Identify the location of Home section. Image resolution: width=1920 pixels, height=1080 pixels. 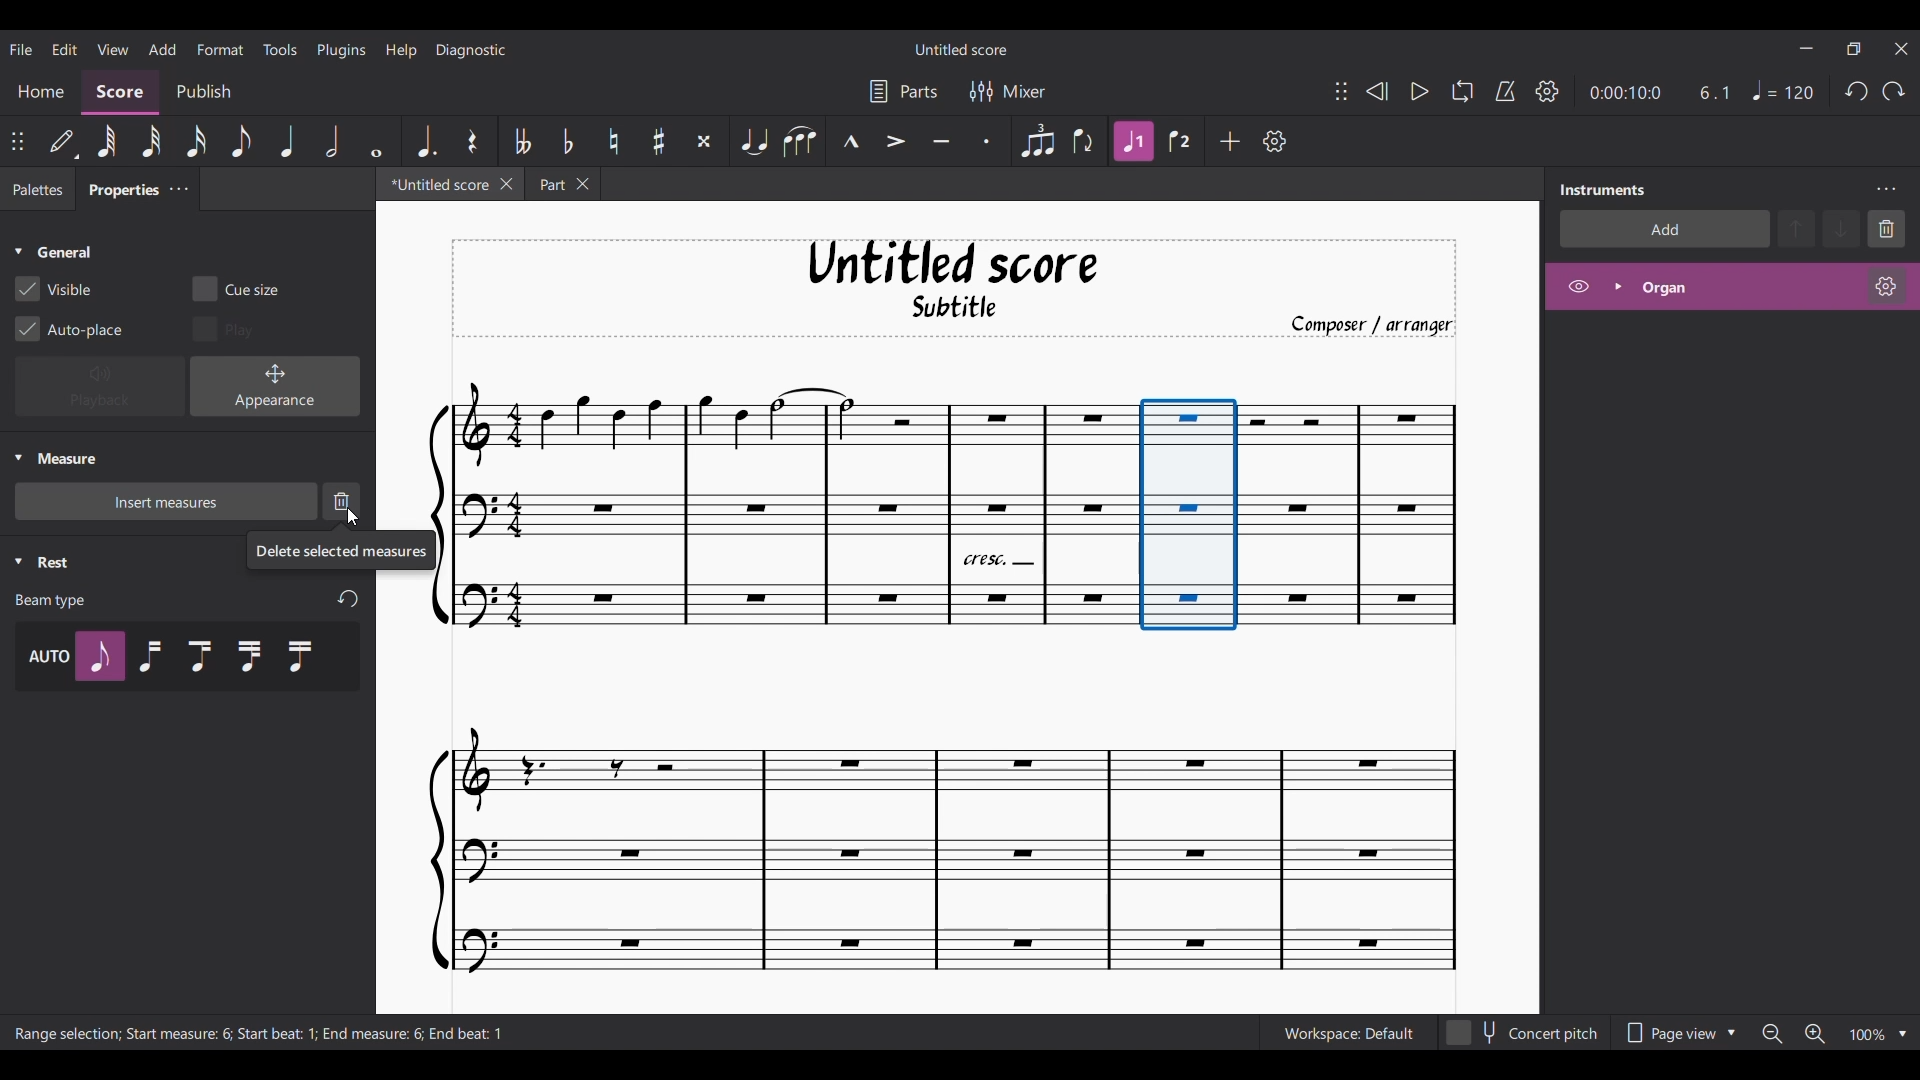
(40, 93).